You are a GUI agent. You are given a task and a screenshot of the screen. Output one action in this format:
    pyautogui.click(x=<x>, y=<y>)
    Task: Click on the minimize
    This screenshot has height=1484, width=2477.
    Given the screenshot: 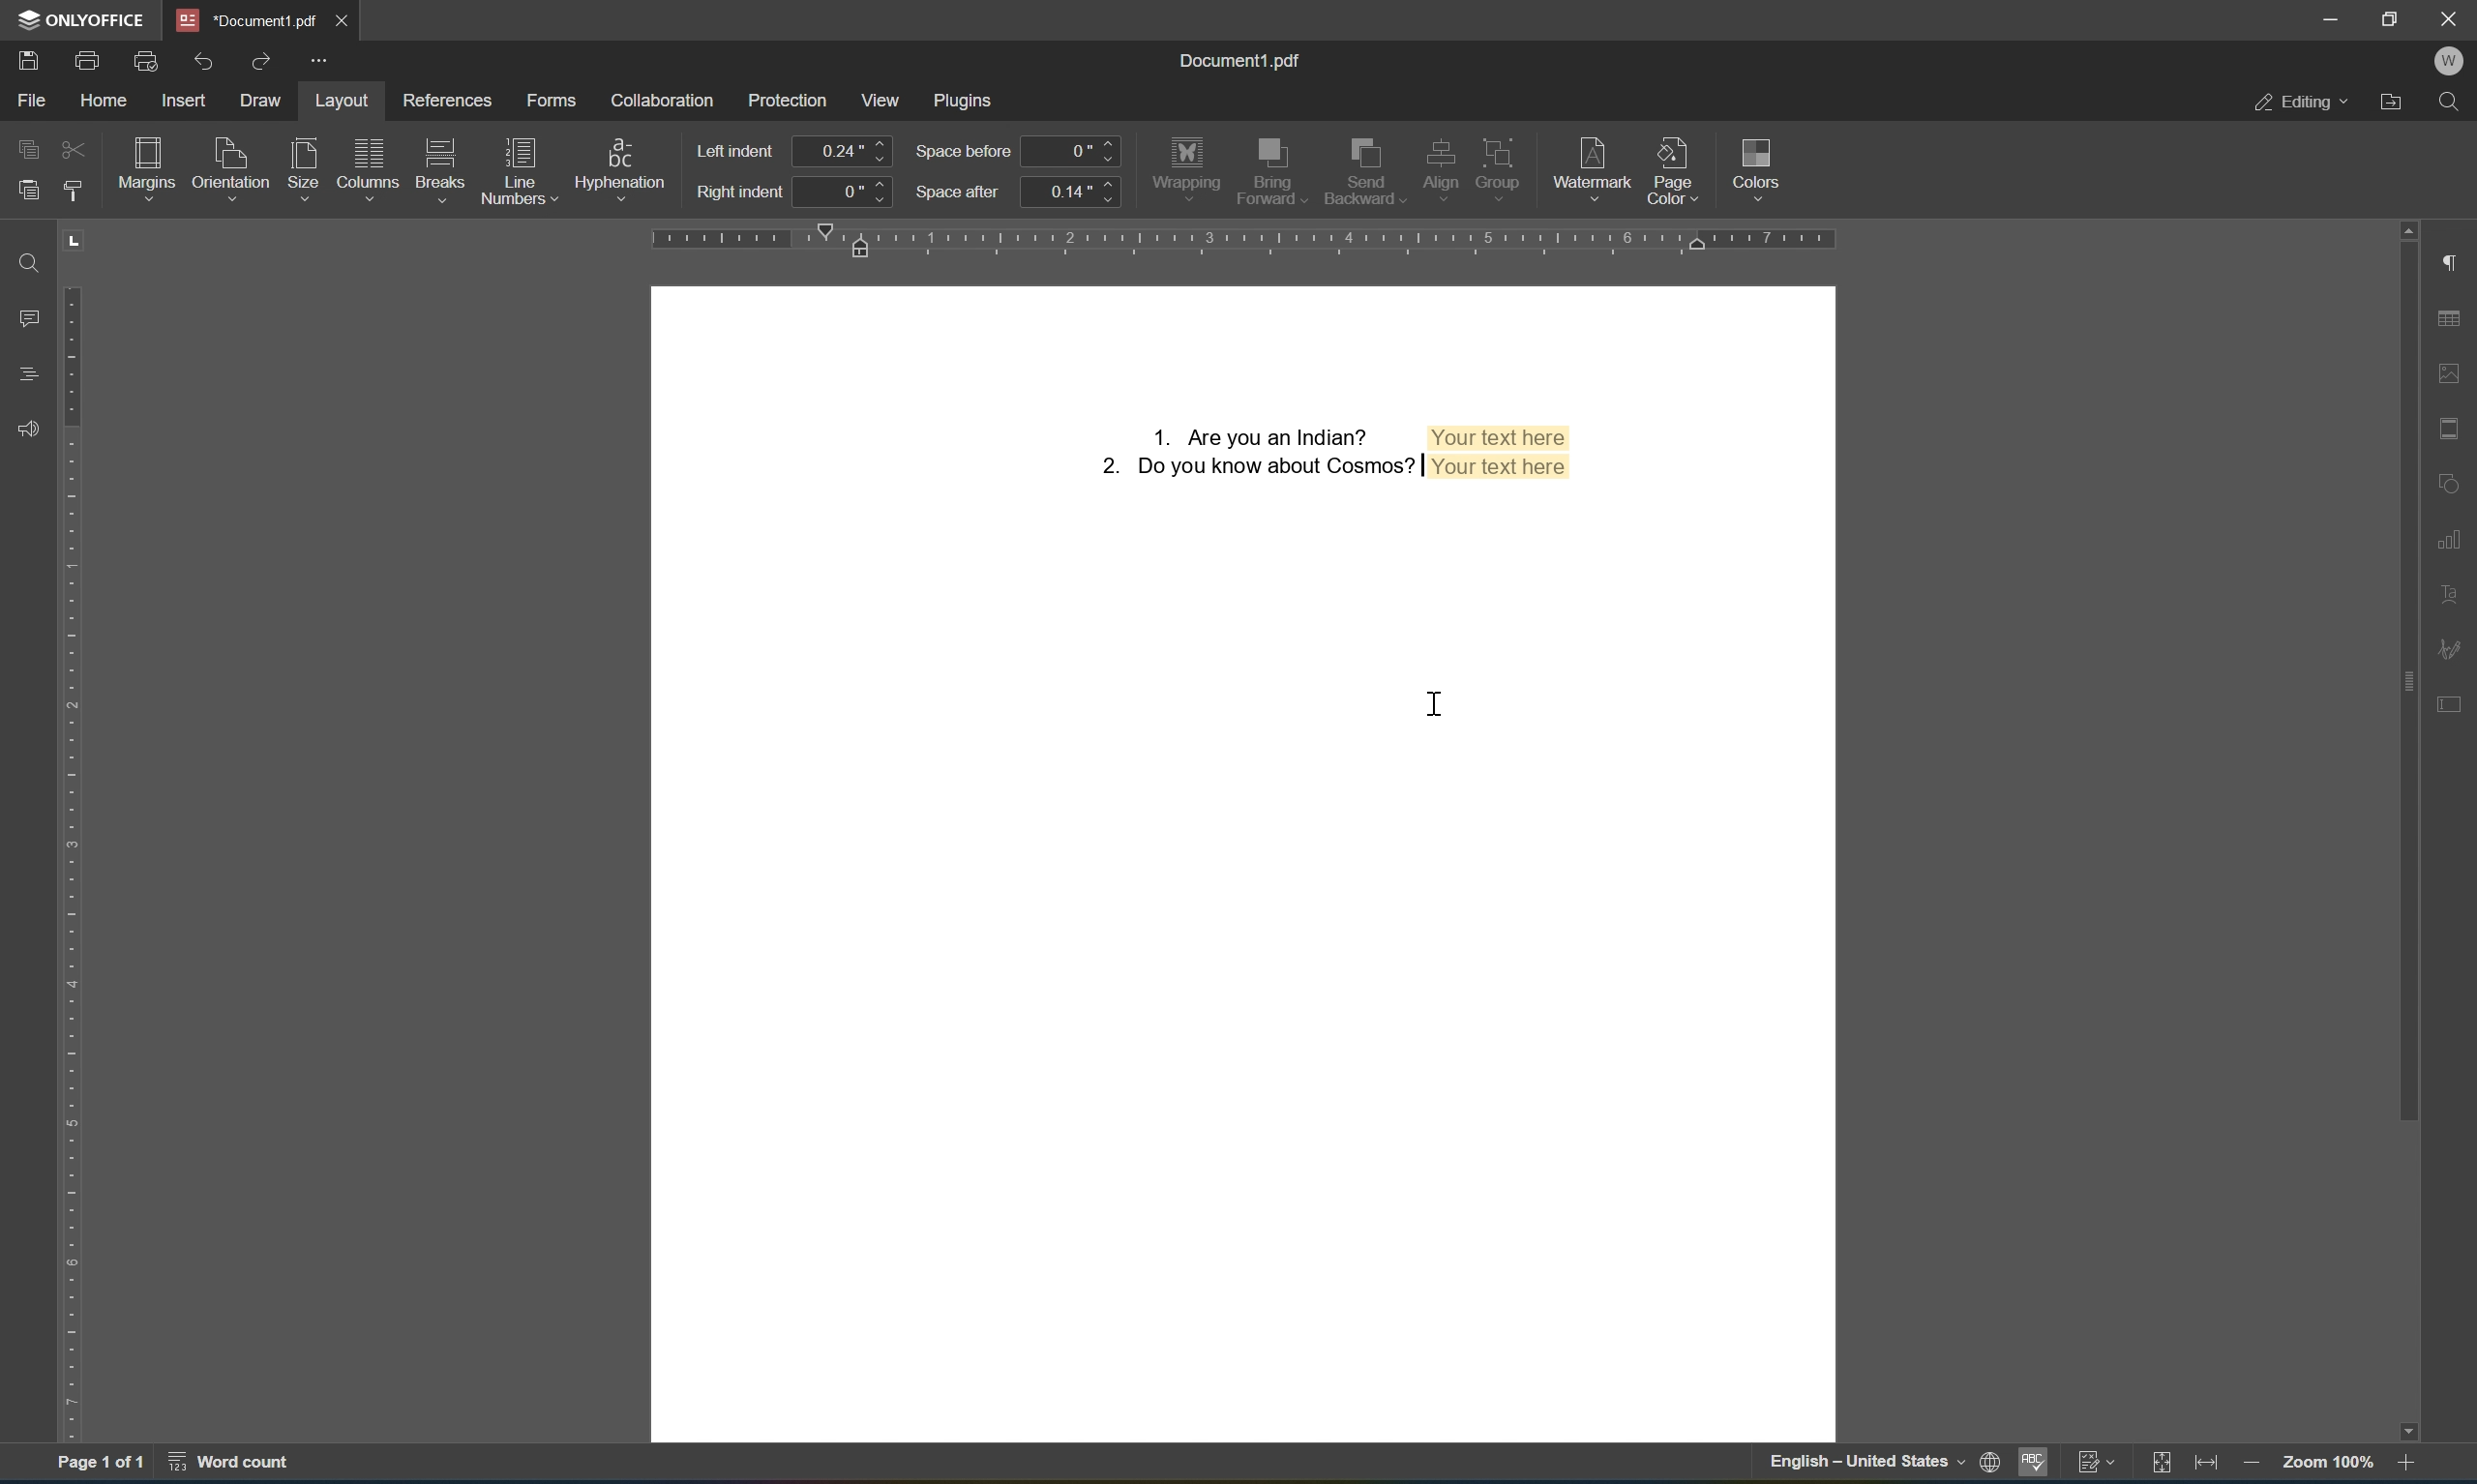 What is the action you would take?
    pyautogui.click(x=2333, y=15)
    